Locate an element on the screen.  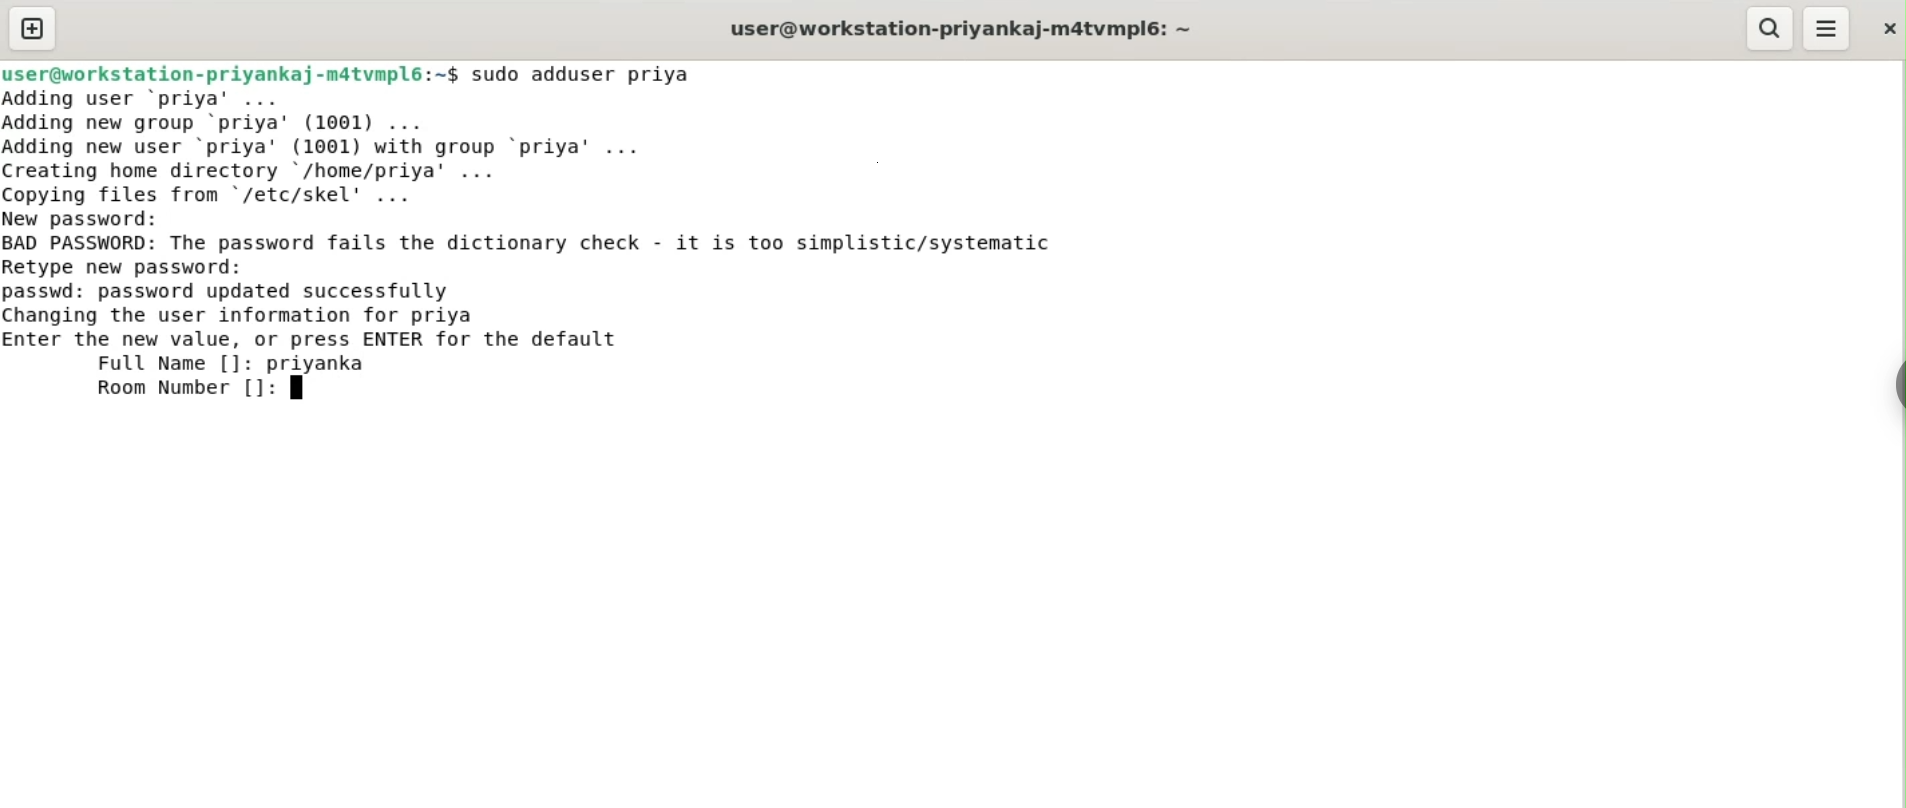
room number []: is located at coordinates (199, 390).